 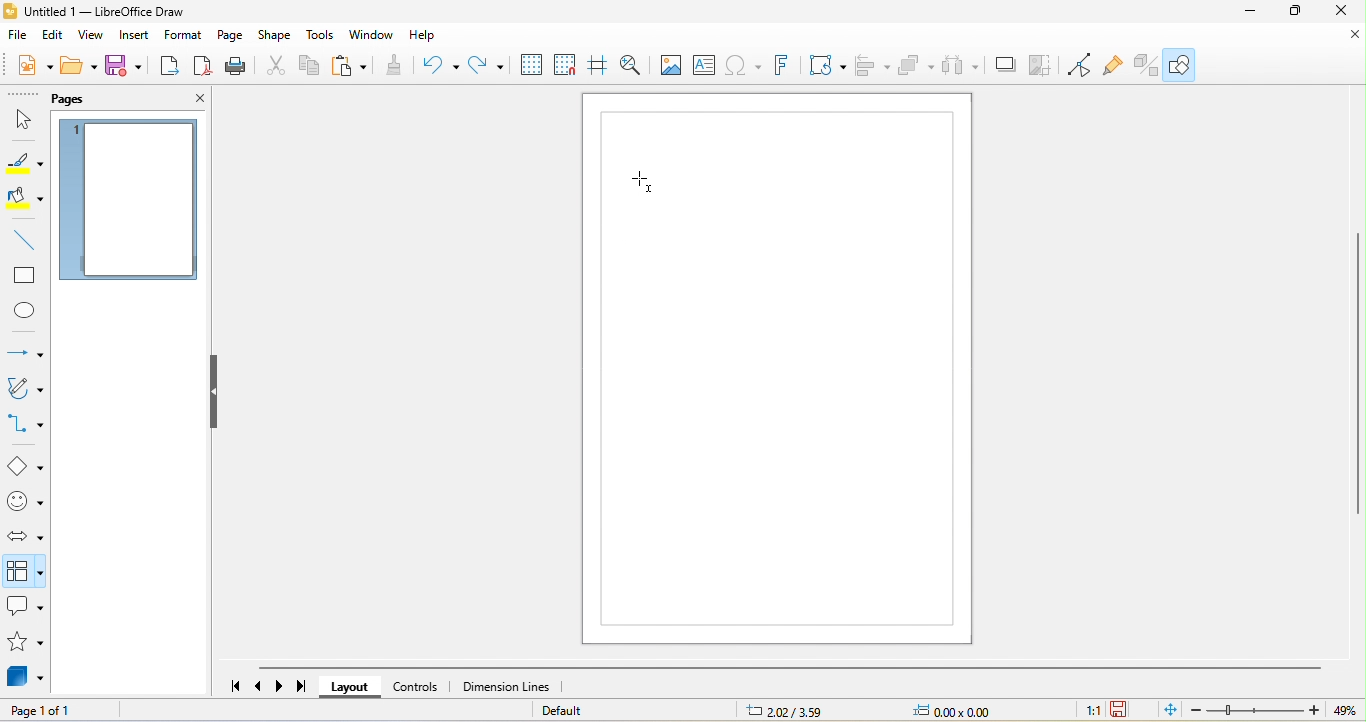 I want to click on 49%, so click(x=1348, y=711).